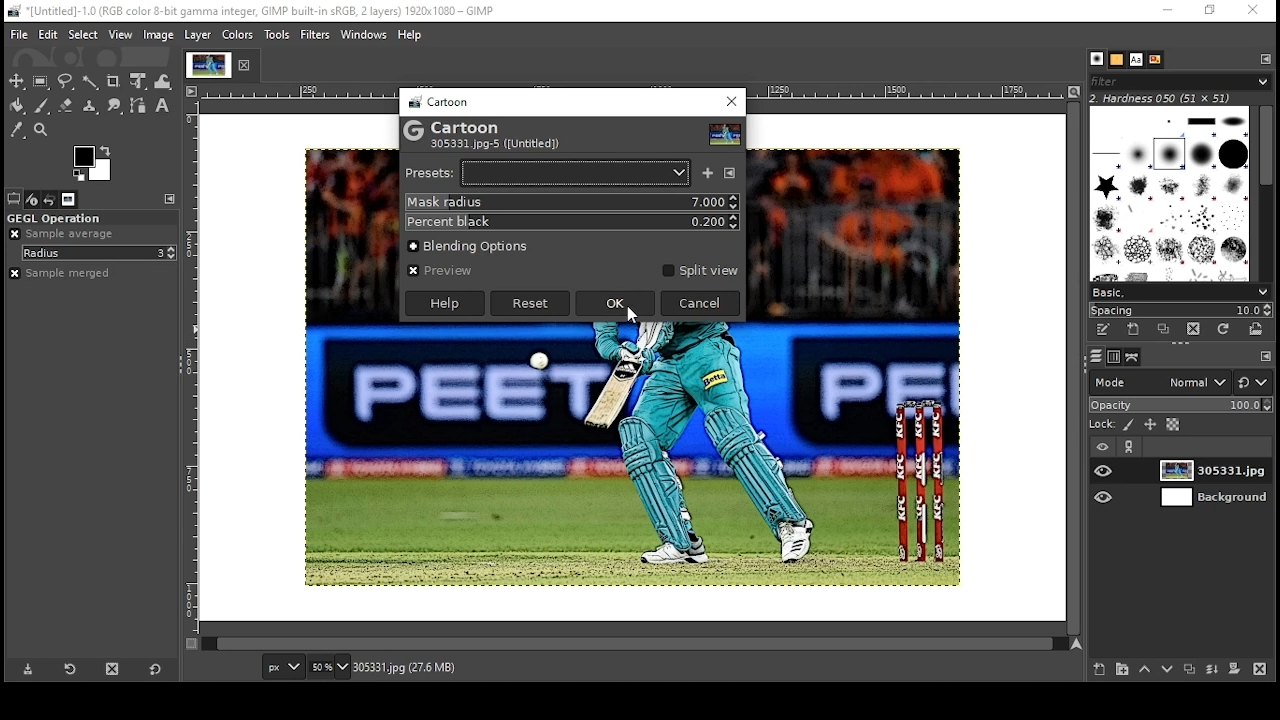 This screenshot has width=1280, height=720. Describe the element at coordinates (1208, 11) in the screenshot. I see `restore` at that location.